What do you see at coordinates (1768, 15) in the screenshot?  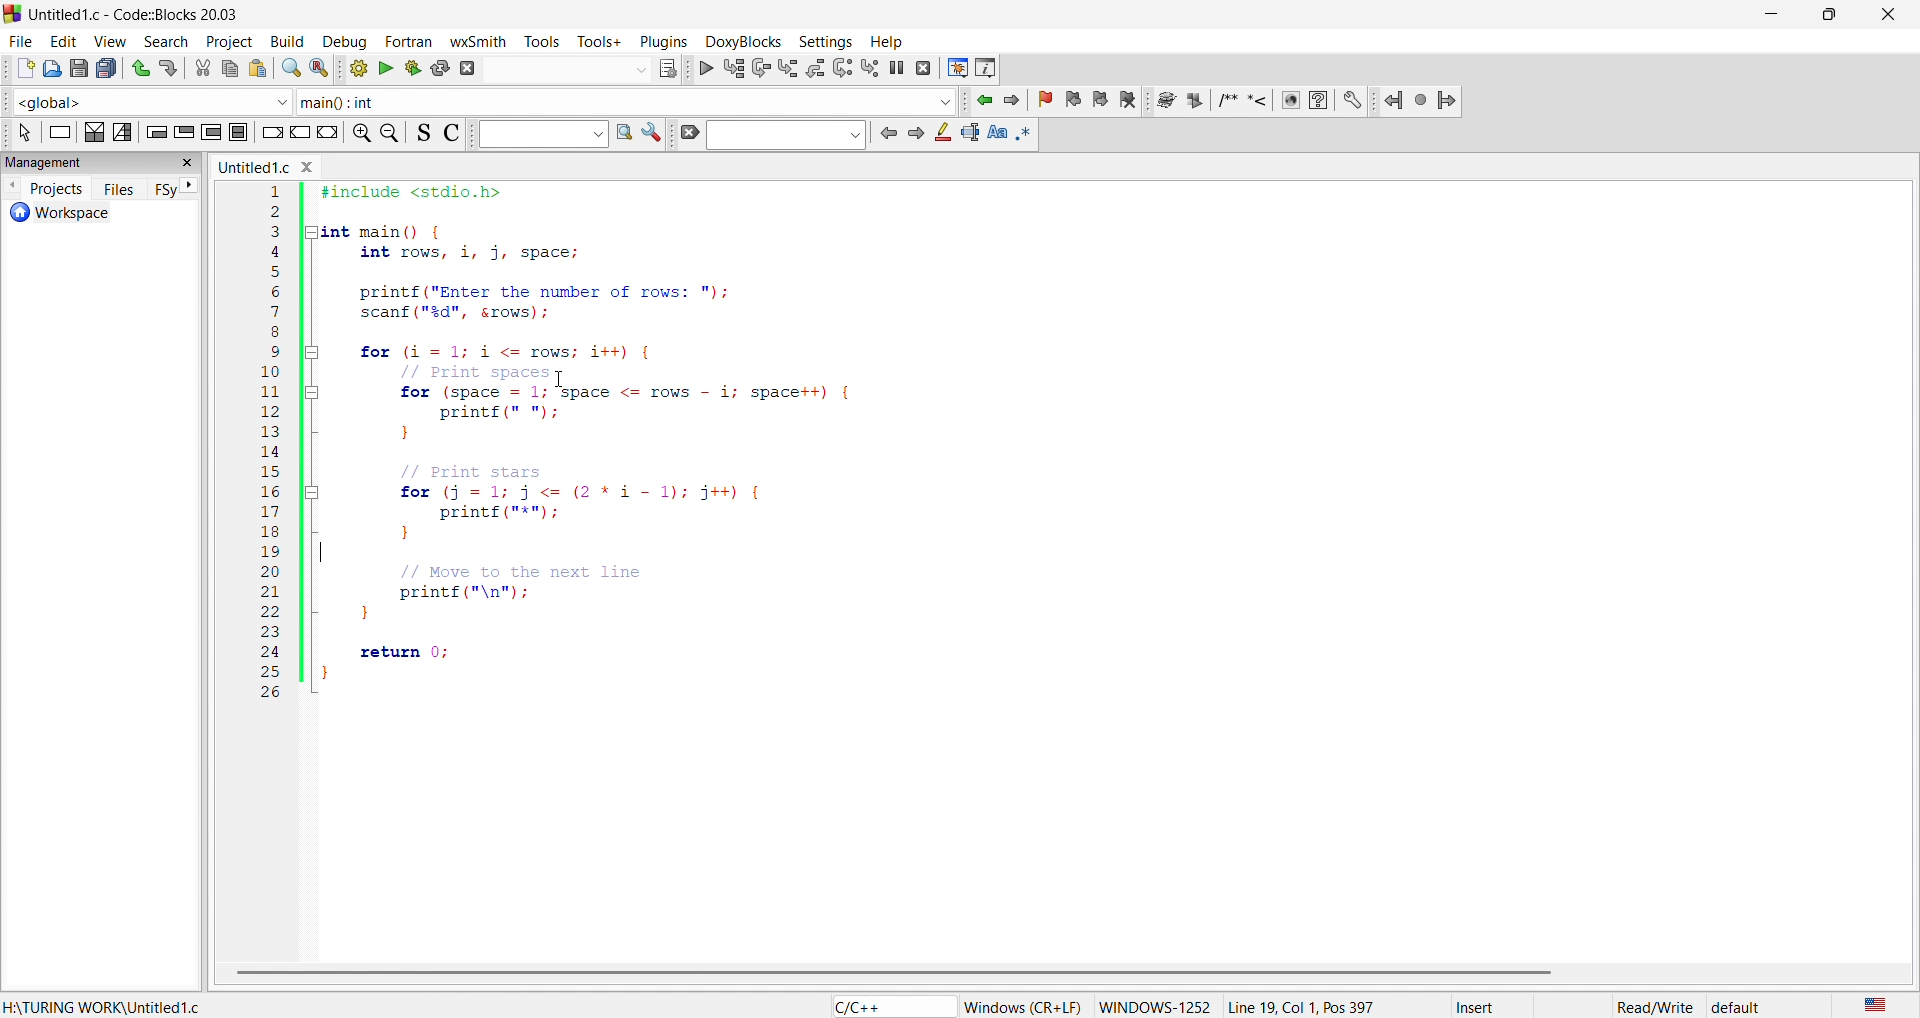 I see `minimize` at bounding box center [1768, 15].